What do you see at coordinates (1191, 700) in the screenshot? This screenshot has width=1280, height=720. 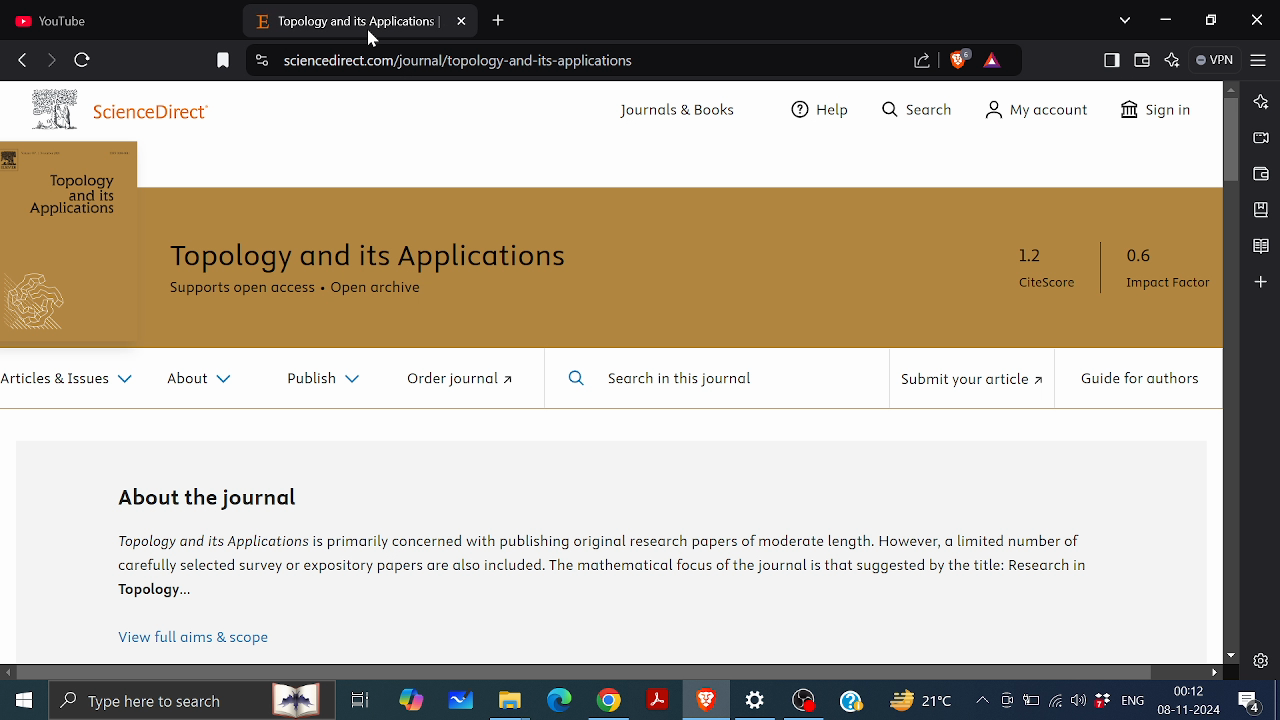 I see `Time and date` at bounding box center [1191, 700].